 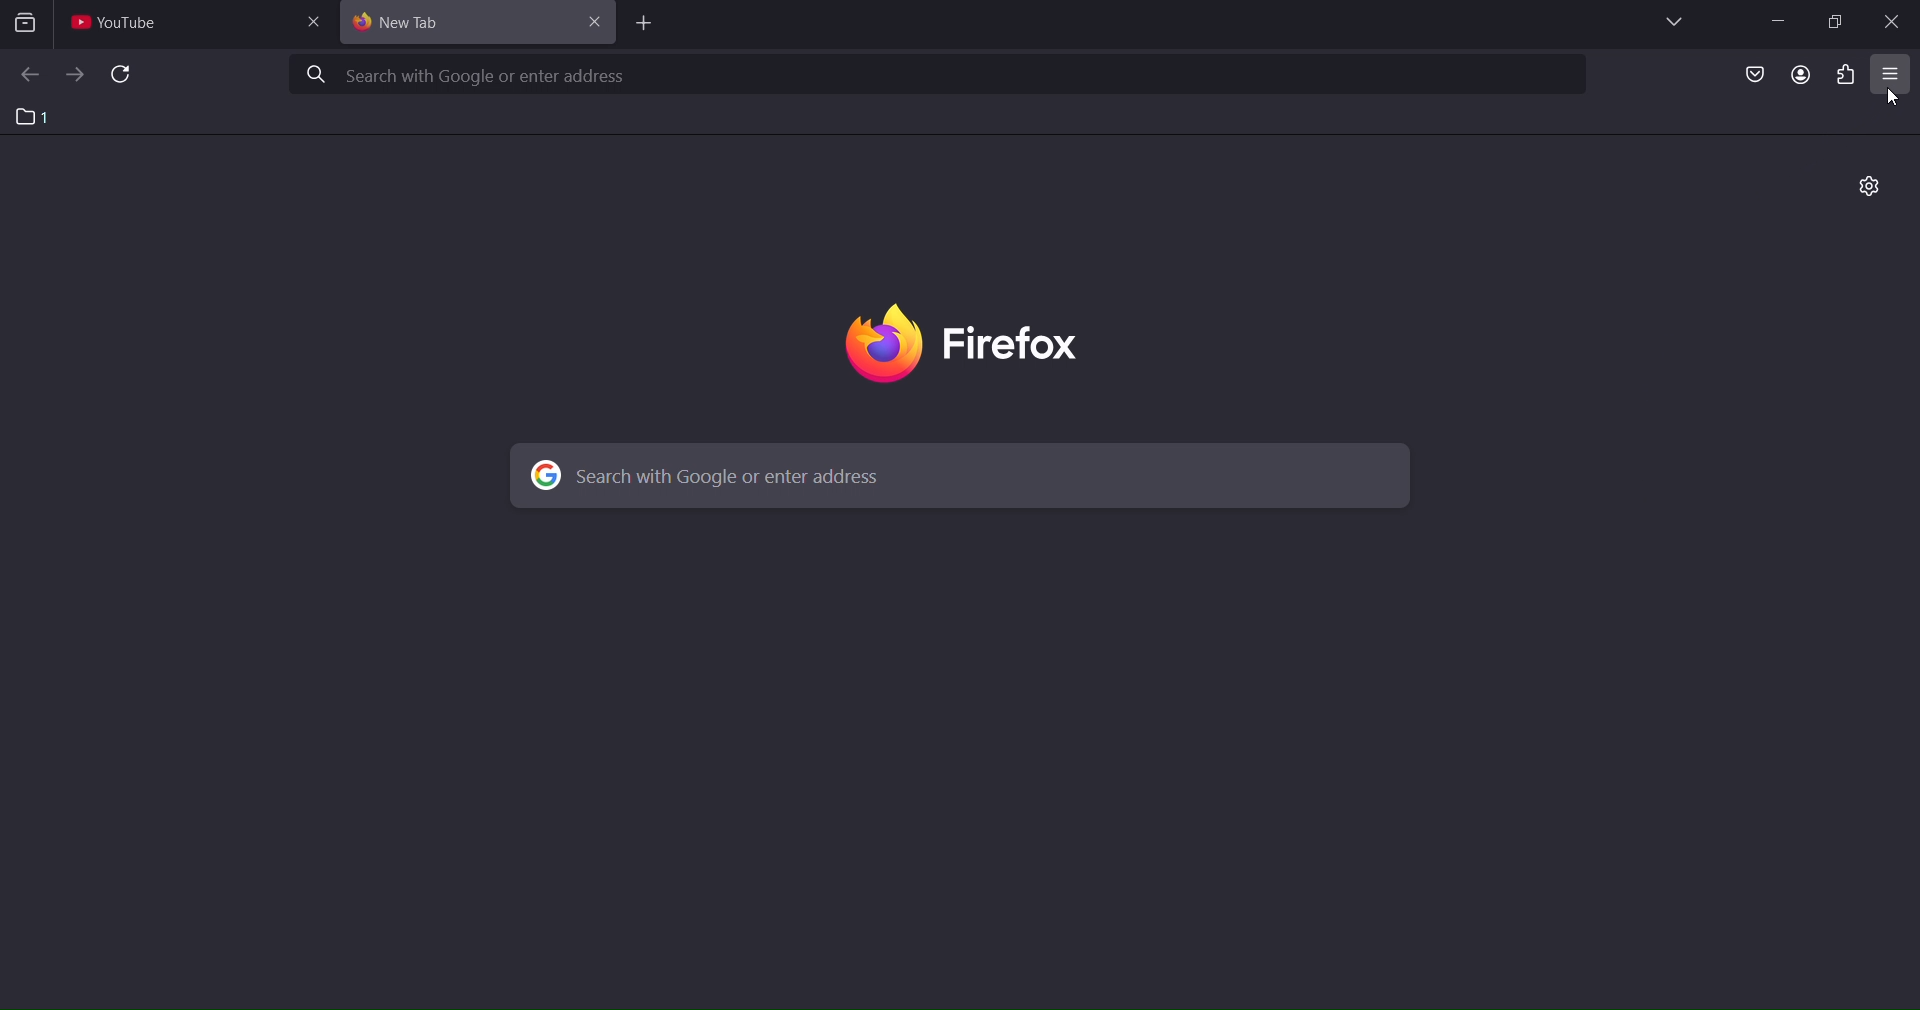 I want to click on extensions, so click(x=1849, y=75).